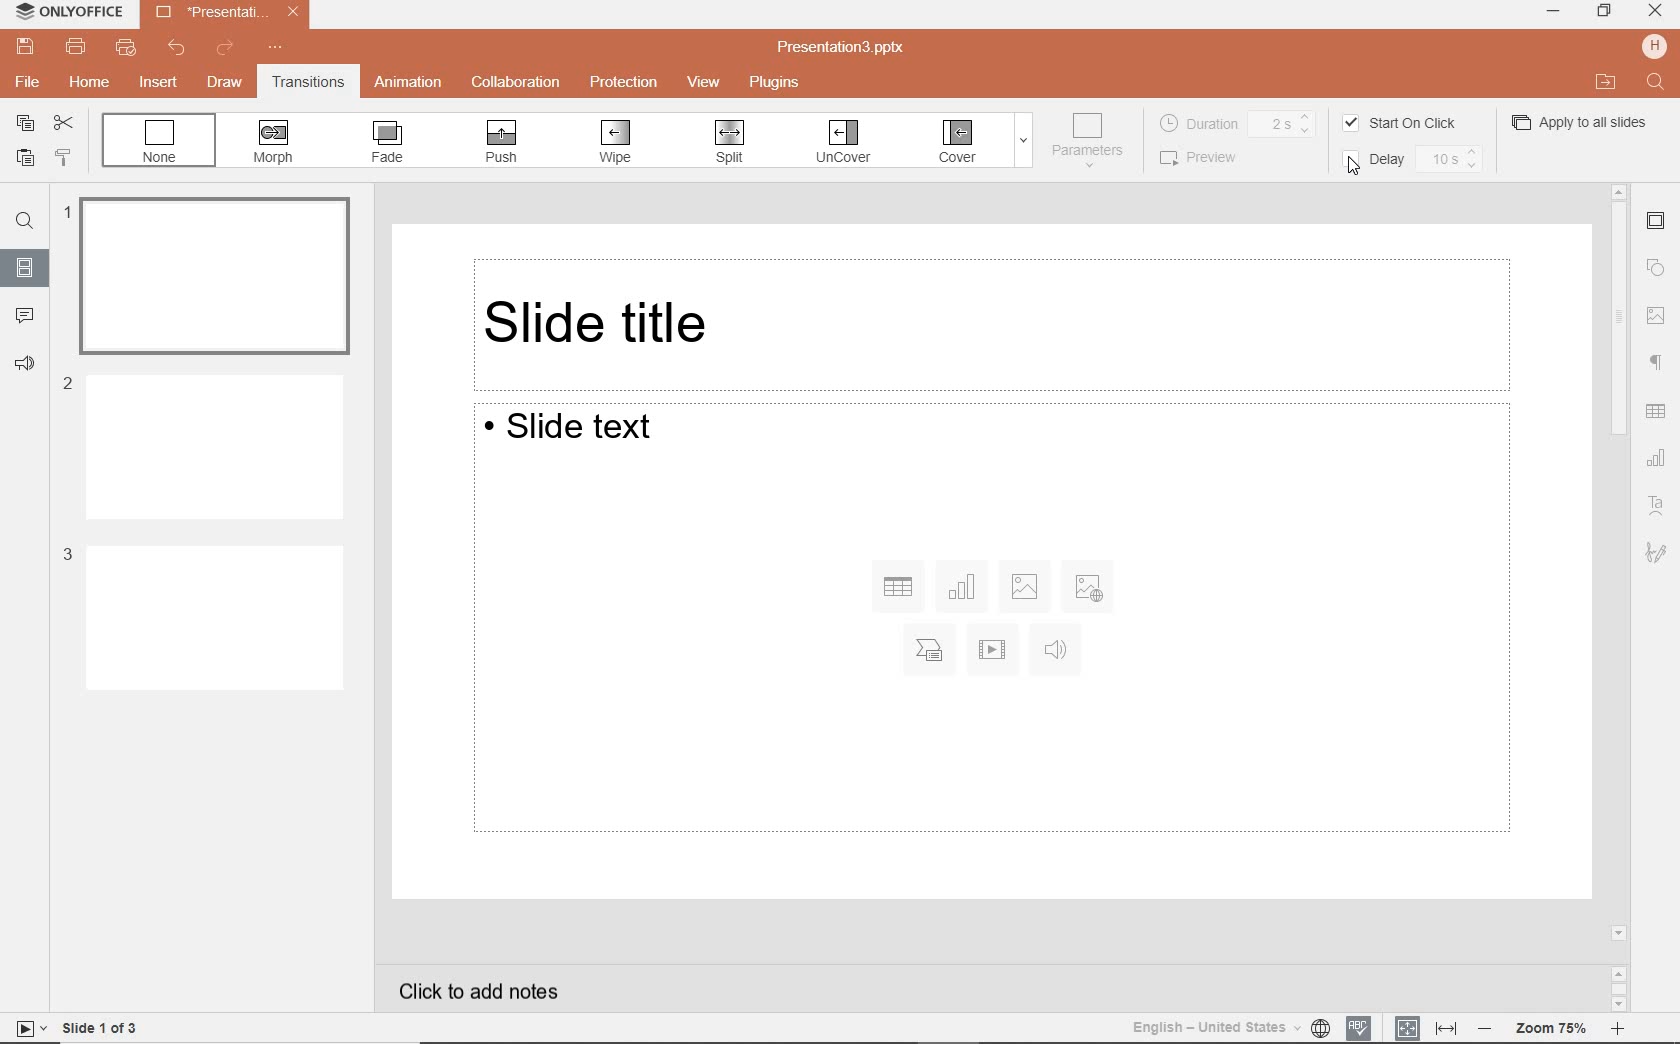 This screenshot has height=1044, width=1680. What do you see at coordinates (1656, 268) in the screenshot?
I see `shape settings` at bounding box center [1656, 268].